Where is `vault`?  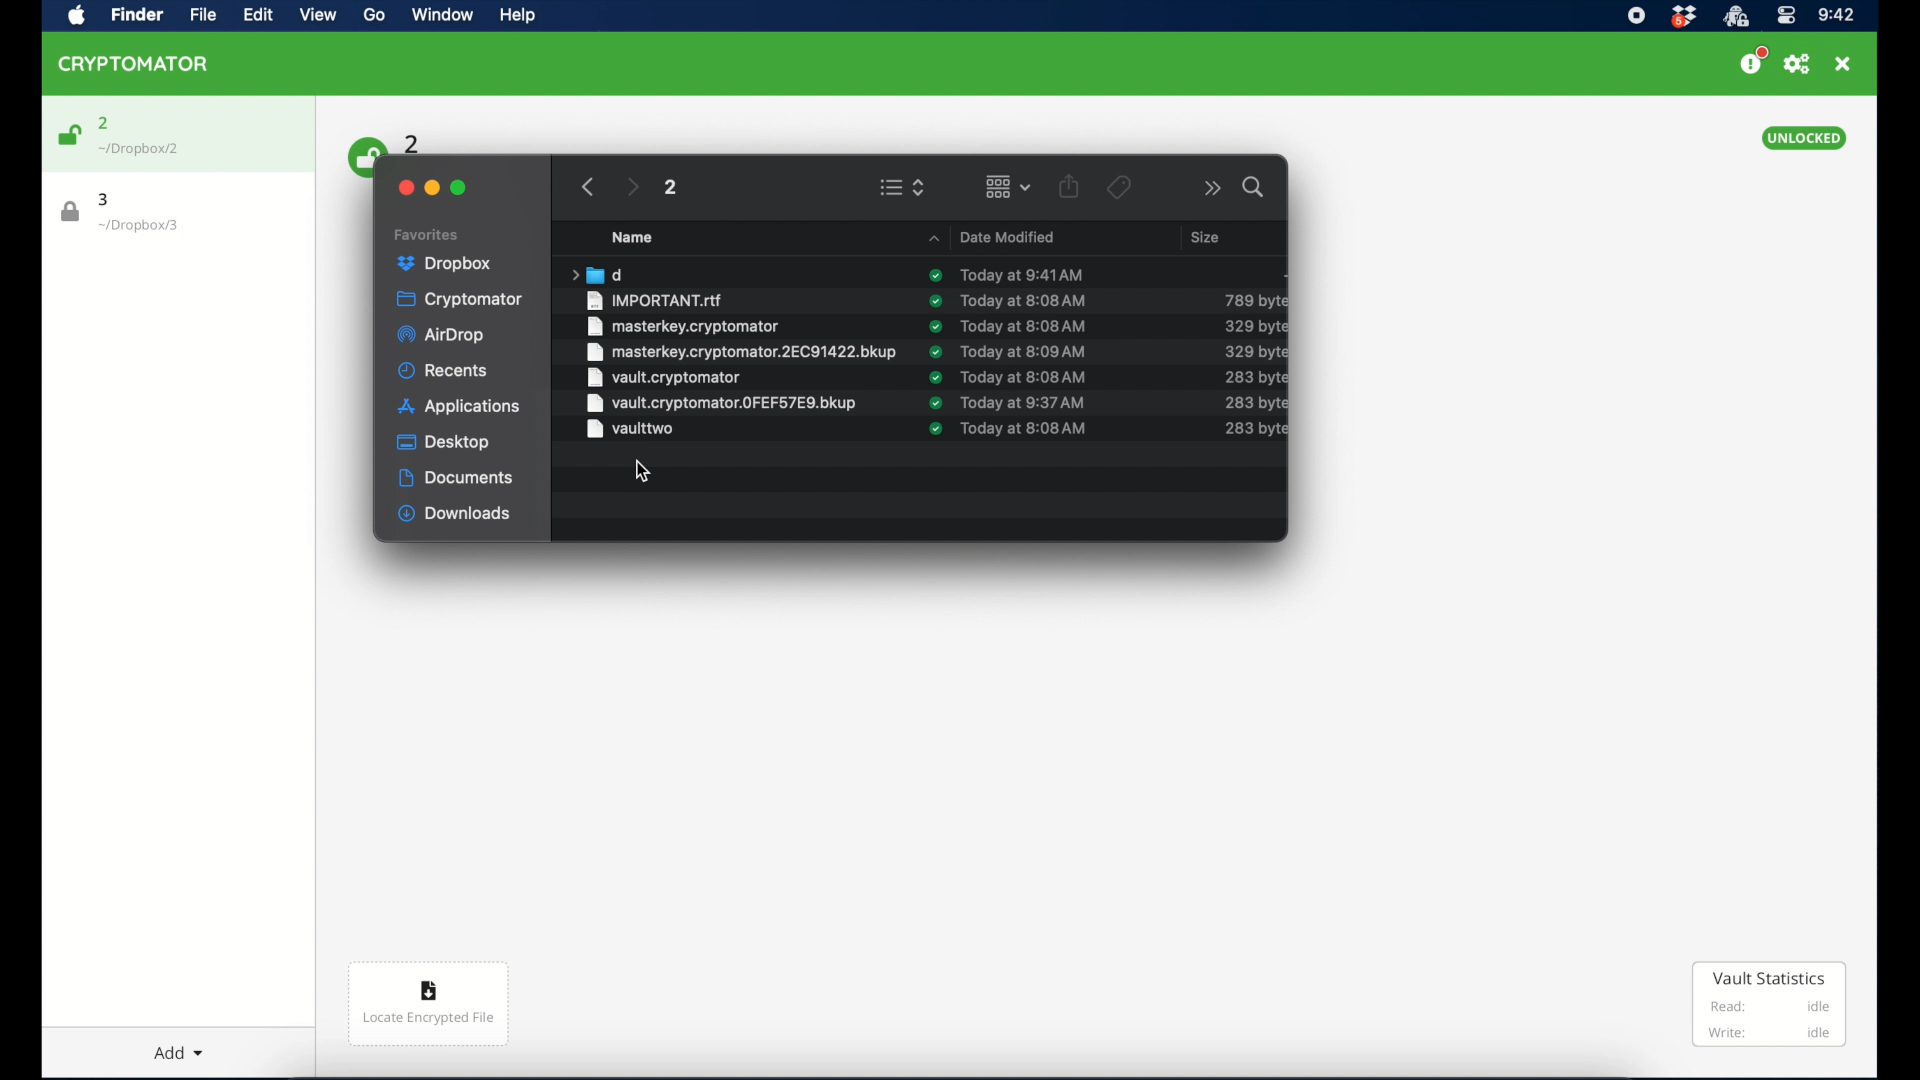
vault is located at coordinates (662, 377).